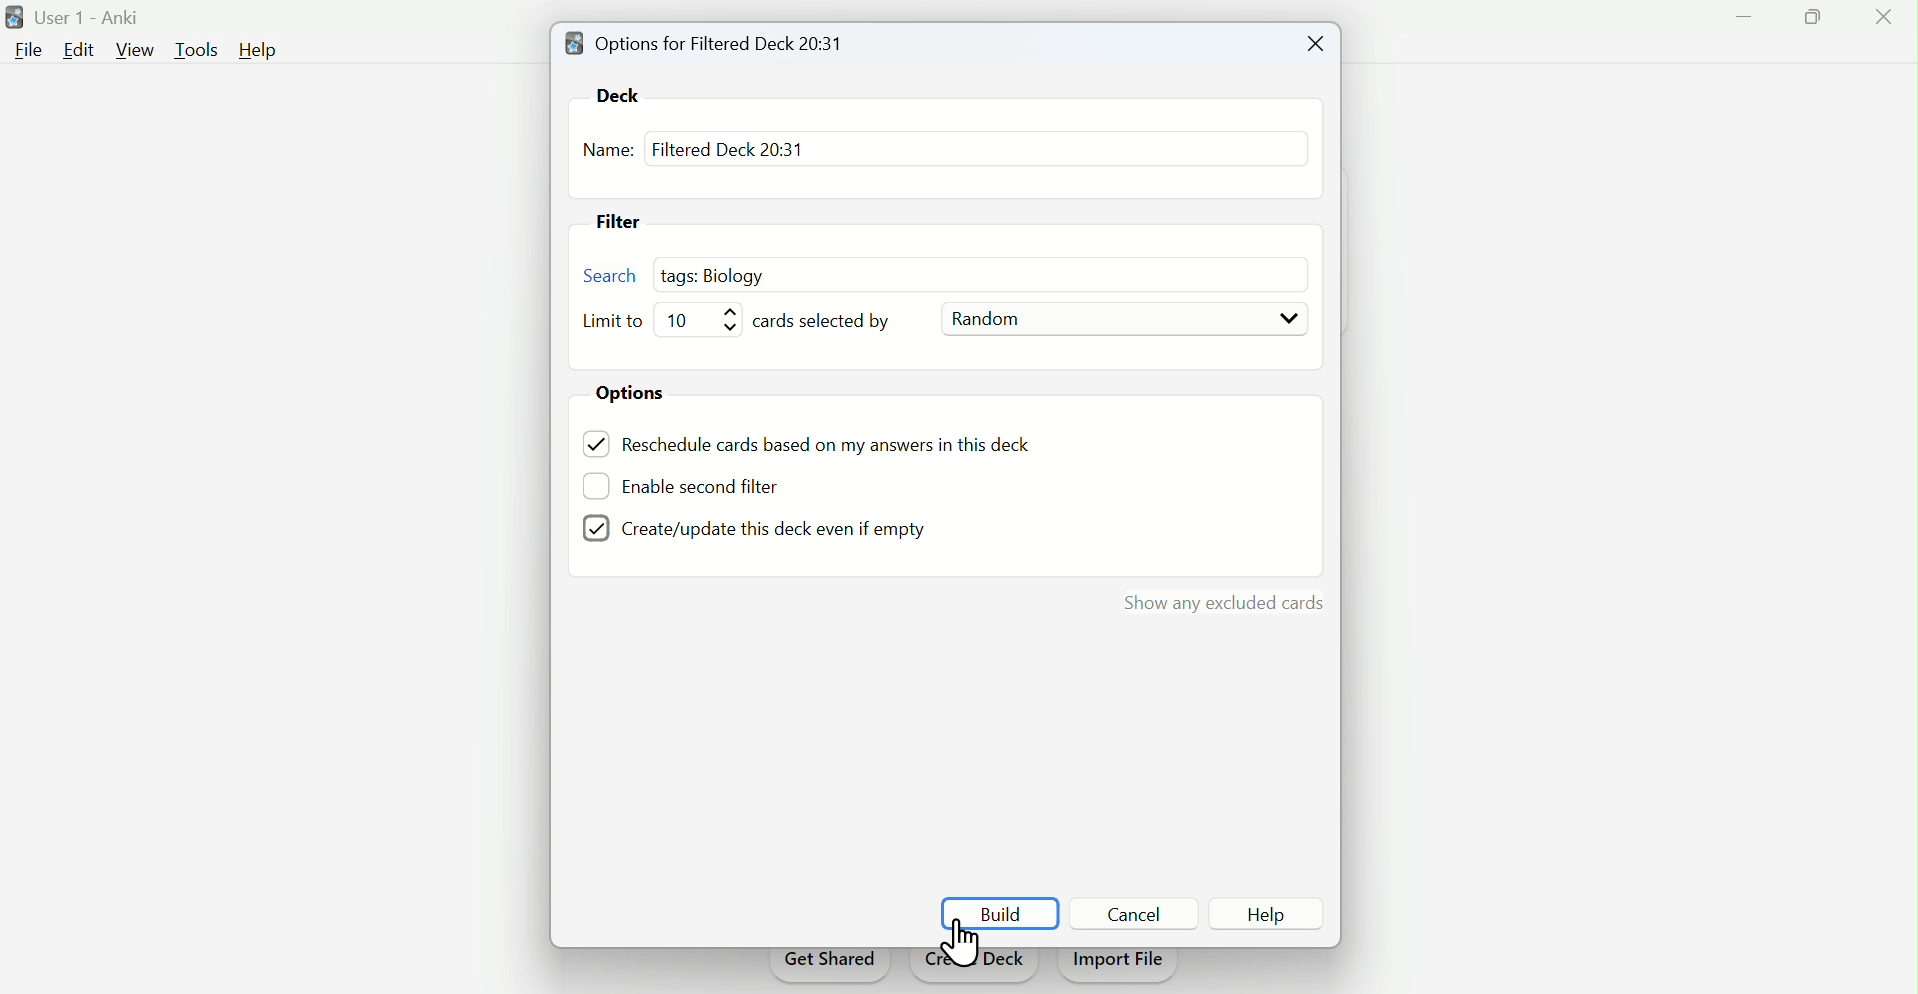  I want to click on Close, so click(1879, 21).